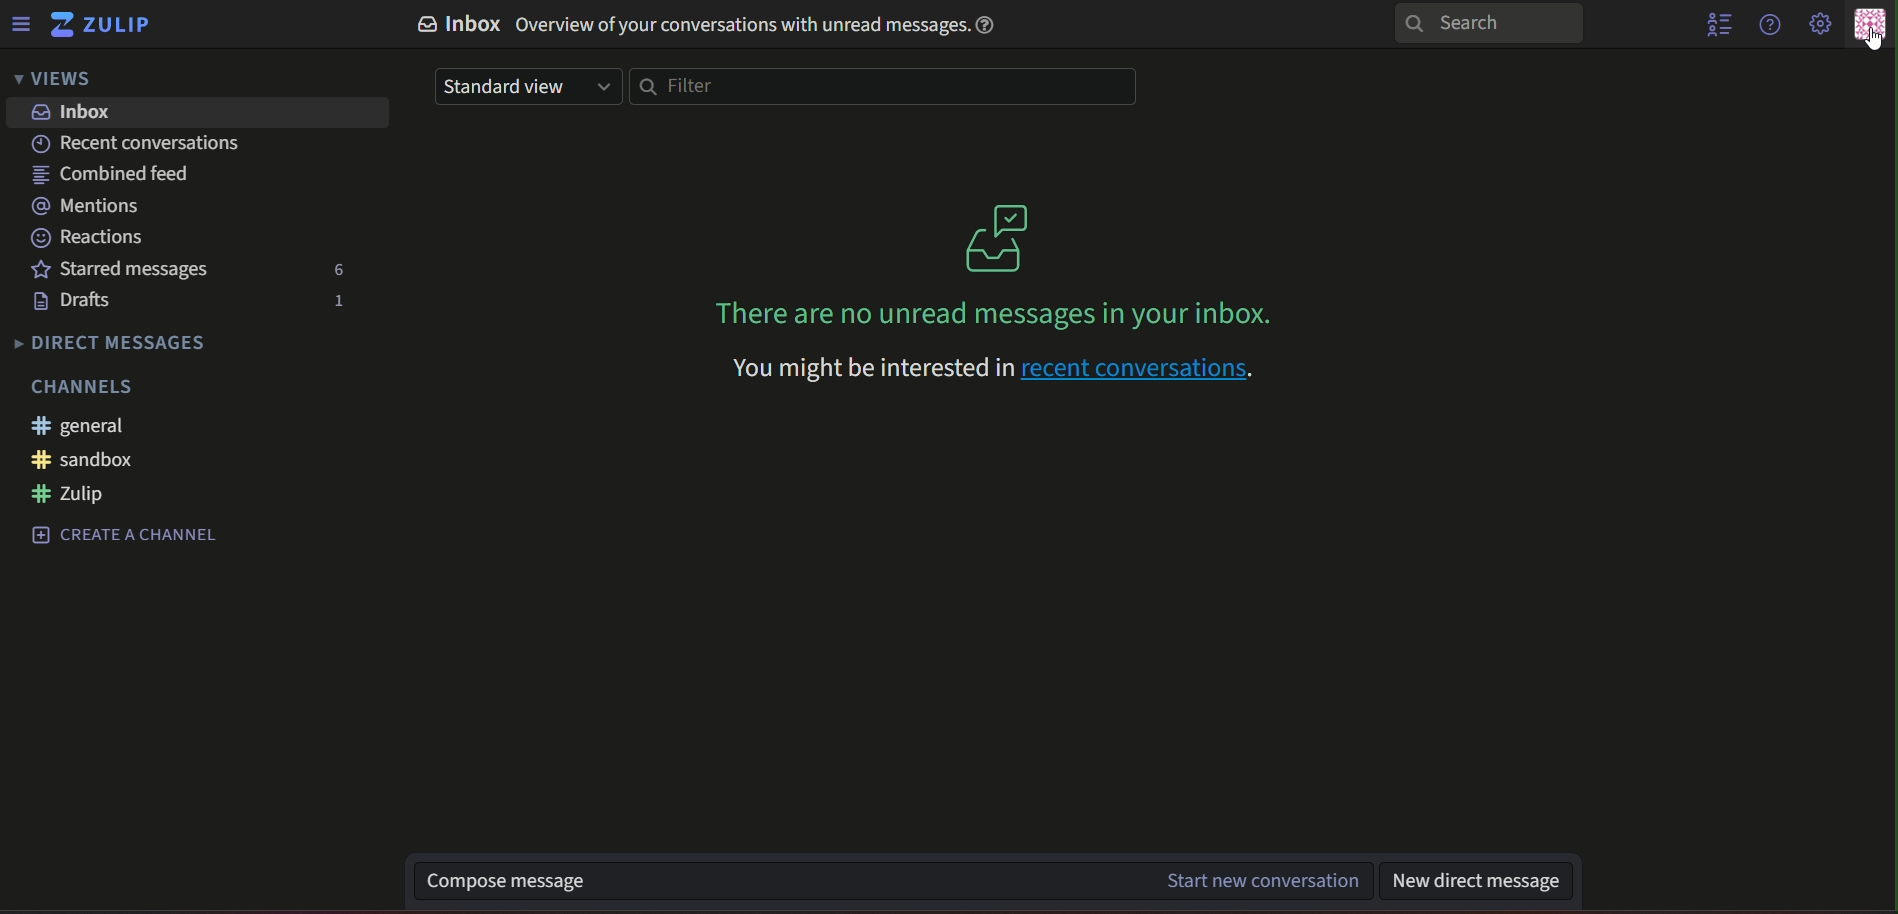 Image resolution: width=1898 pixels, height=914 pixels. I want to click on Inbox Overview of your conversation with unread messages, so click(702, 26).